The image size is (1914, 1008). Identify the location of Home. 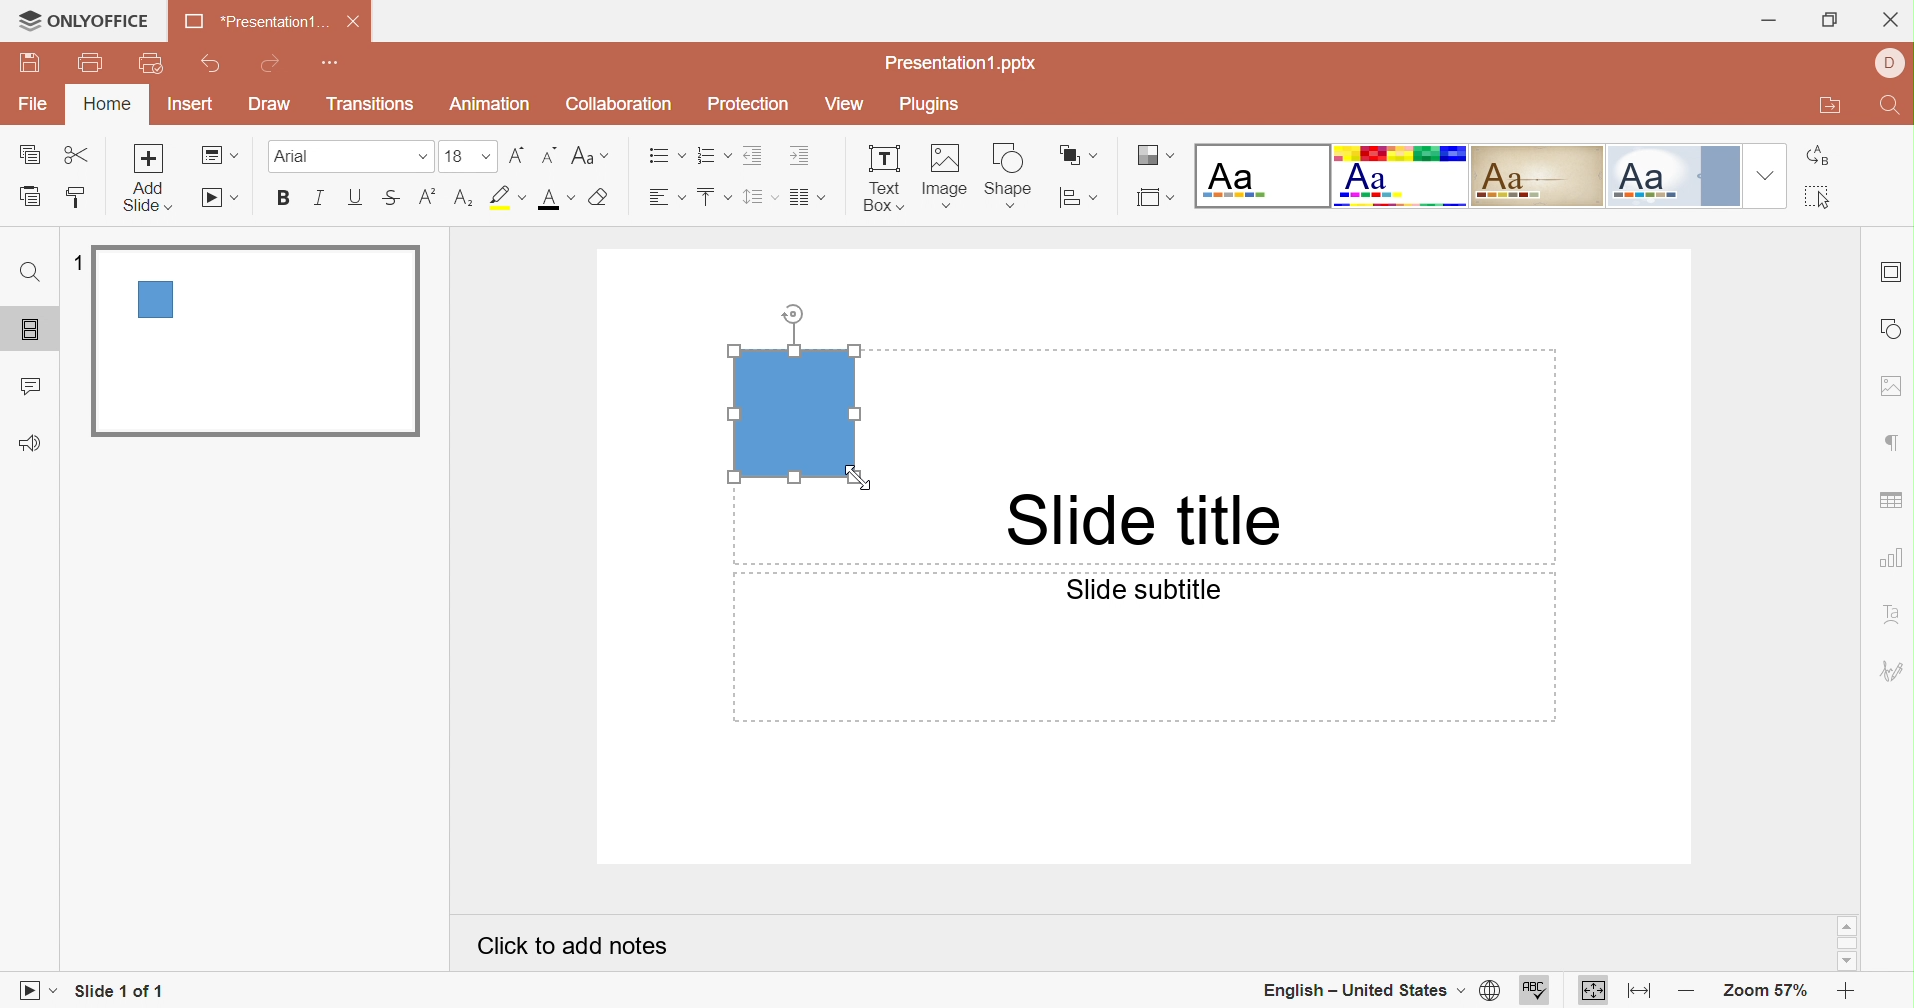
(104, 104).